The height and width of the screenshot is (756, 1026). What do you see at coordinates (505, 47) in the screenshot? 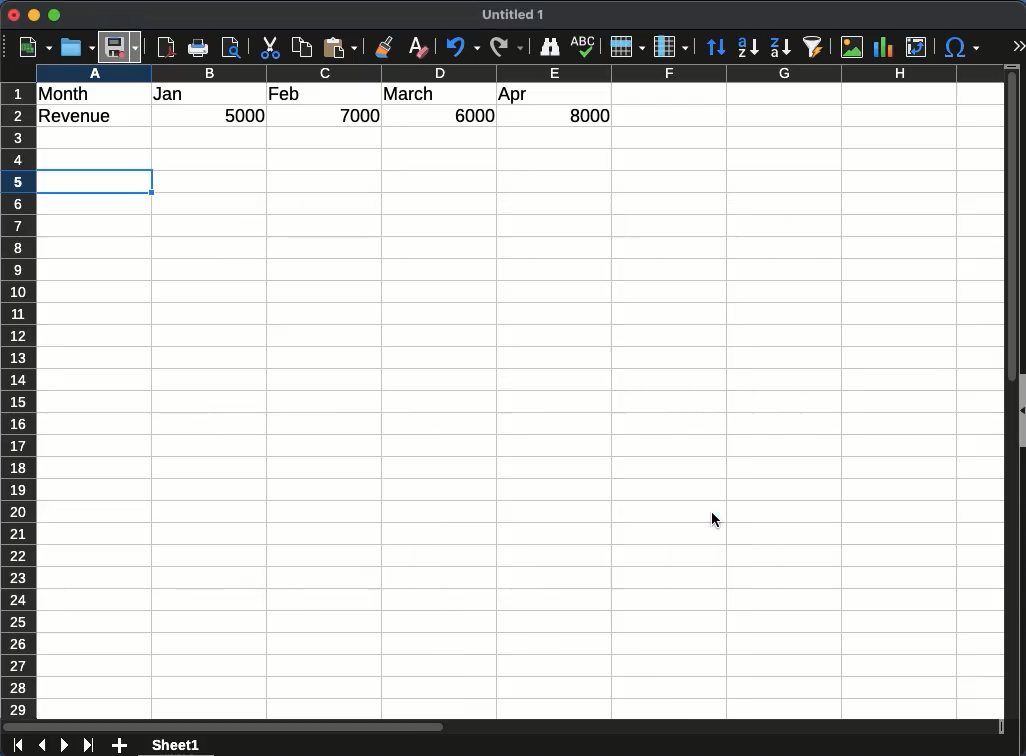
I see `redo` at bounding box center [505, 47].